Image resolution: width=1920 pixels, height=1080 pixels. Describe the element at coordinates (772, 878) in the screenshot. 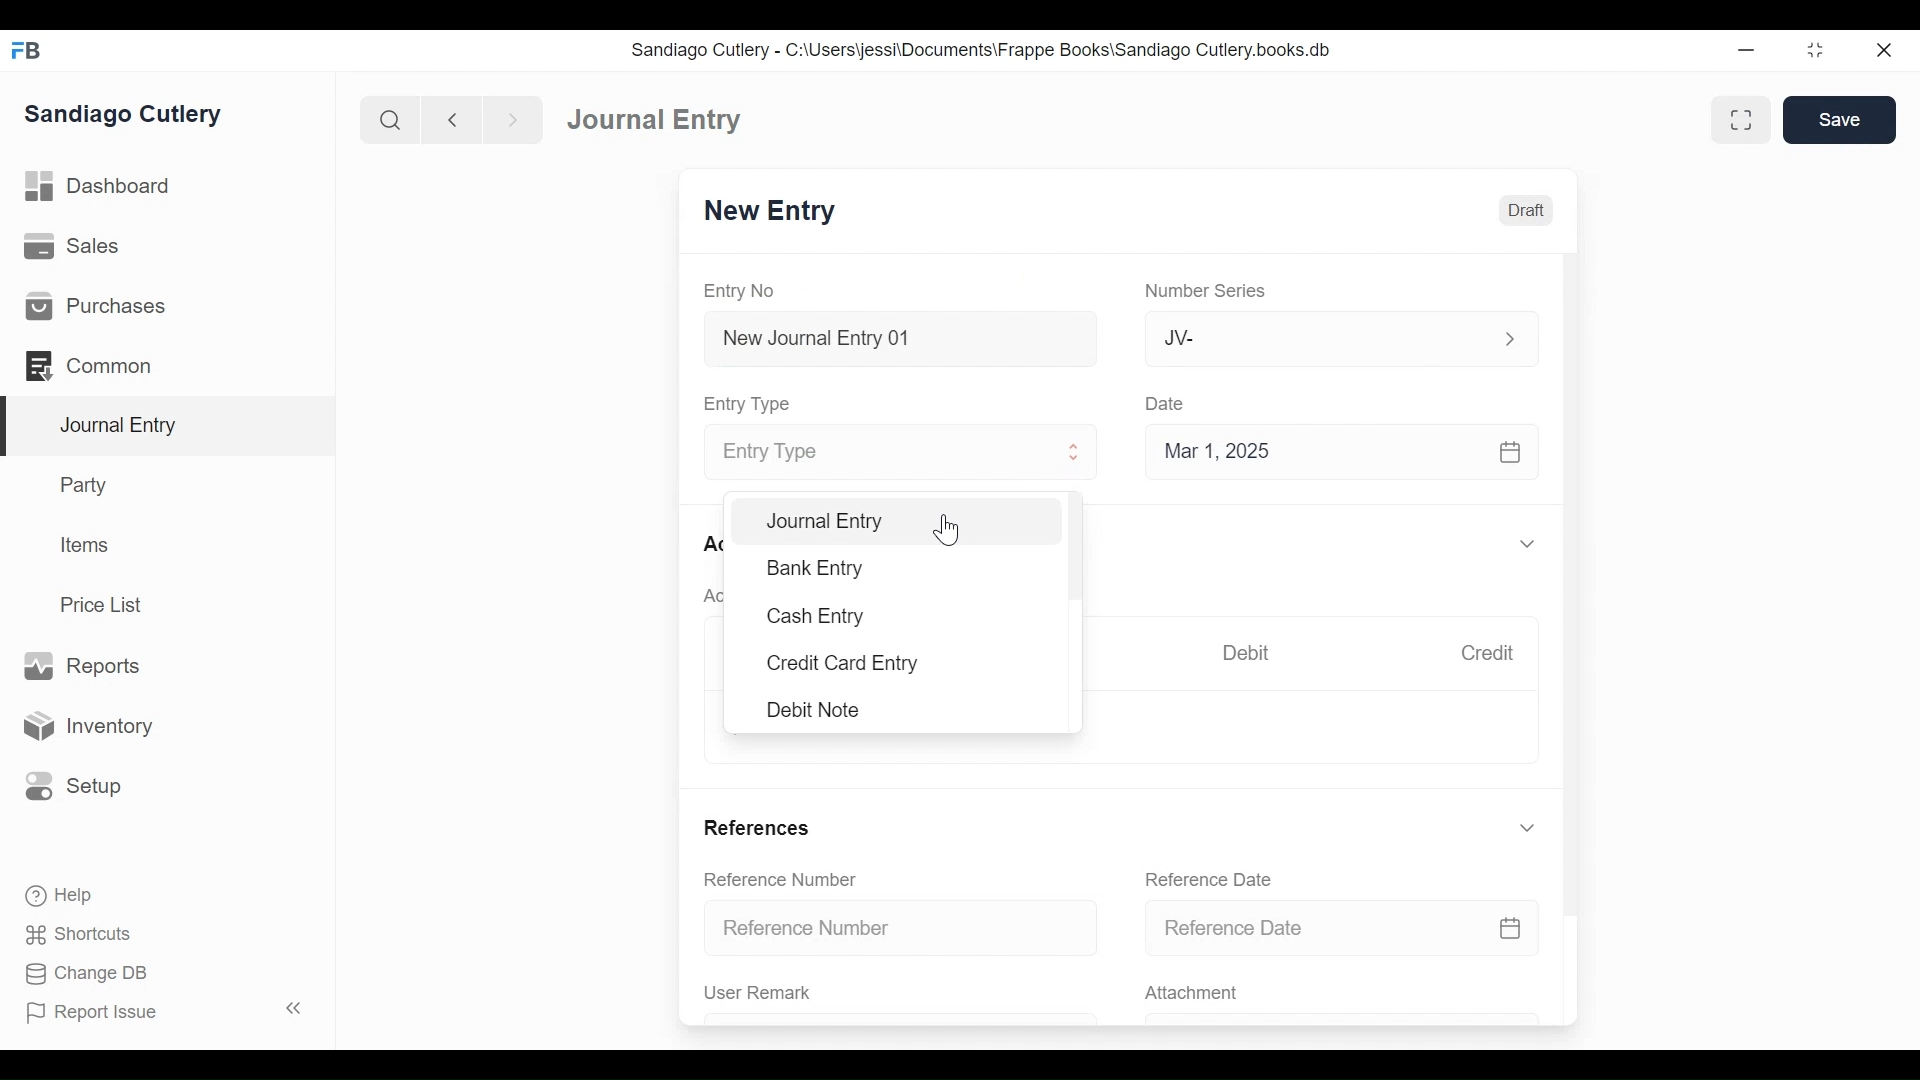

I see `Reference Number` at that location.